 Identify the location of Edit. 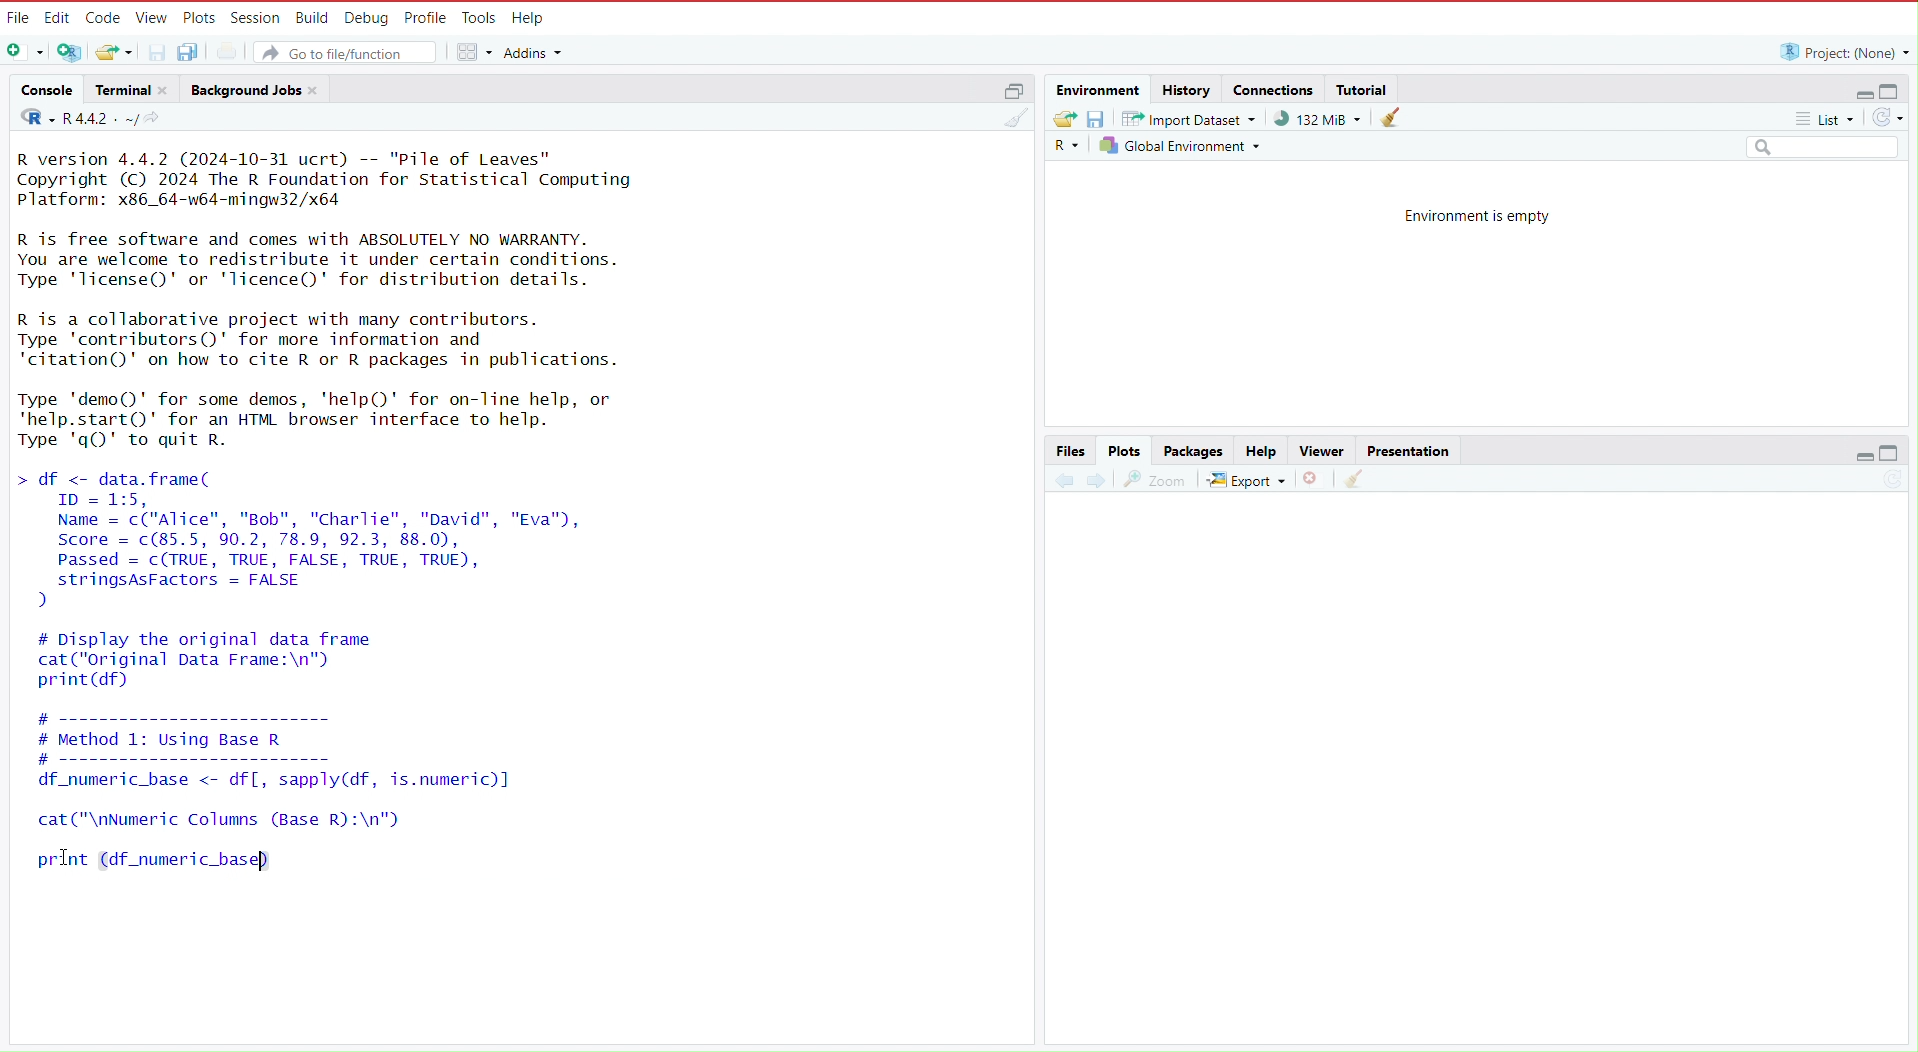
(57, 14).